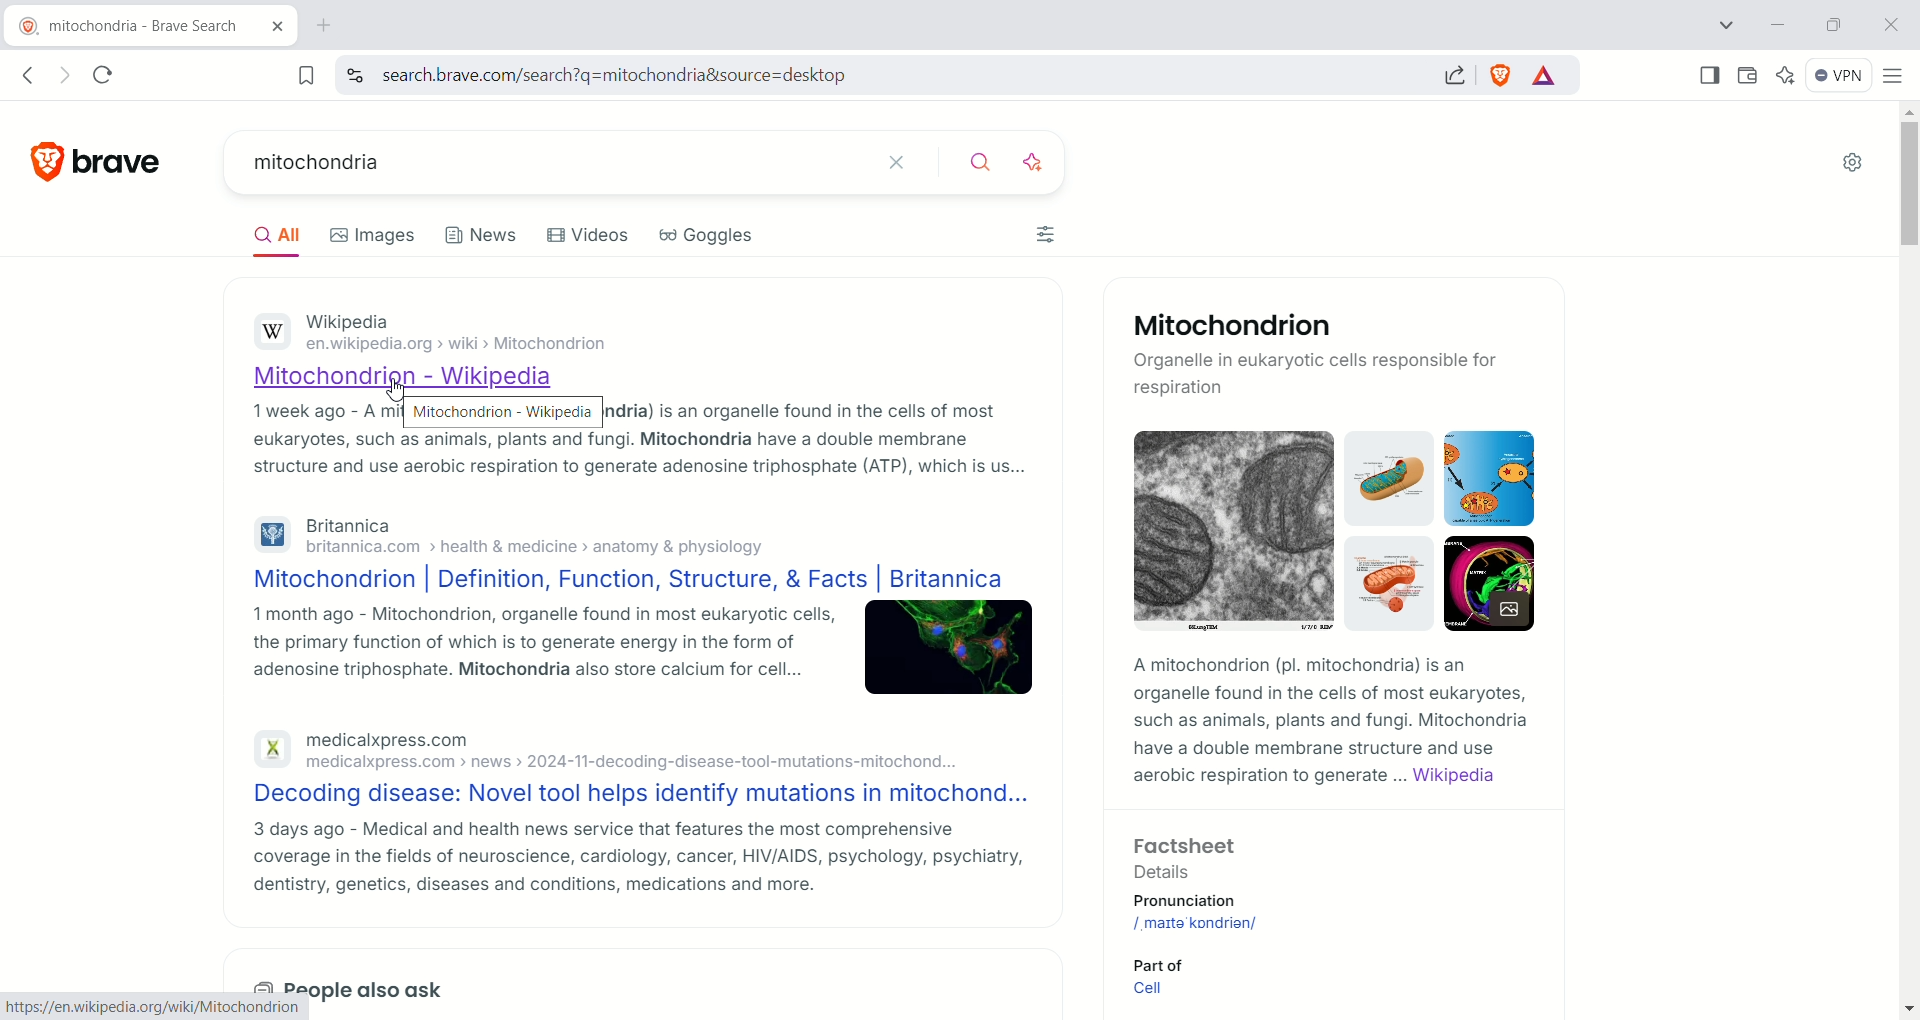 The image size is (1920, 1020). What do you see at coordinates (357, 318) in the screenshot?
I see `Wikipedia` at bounding box center [357, 318].